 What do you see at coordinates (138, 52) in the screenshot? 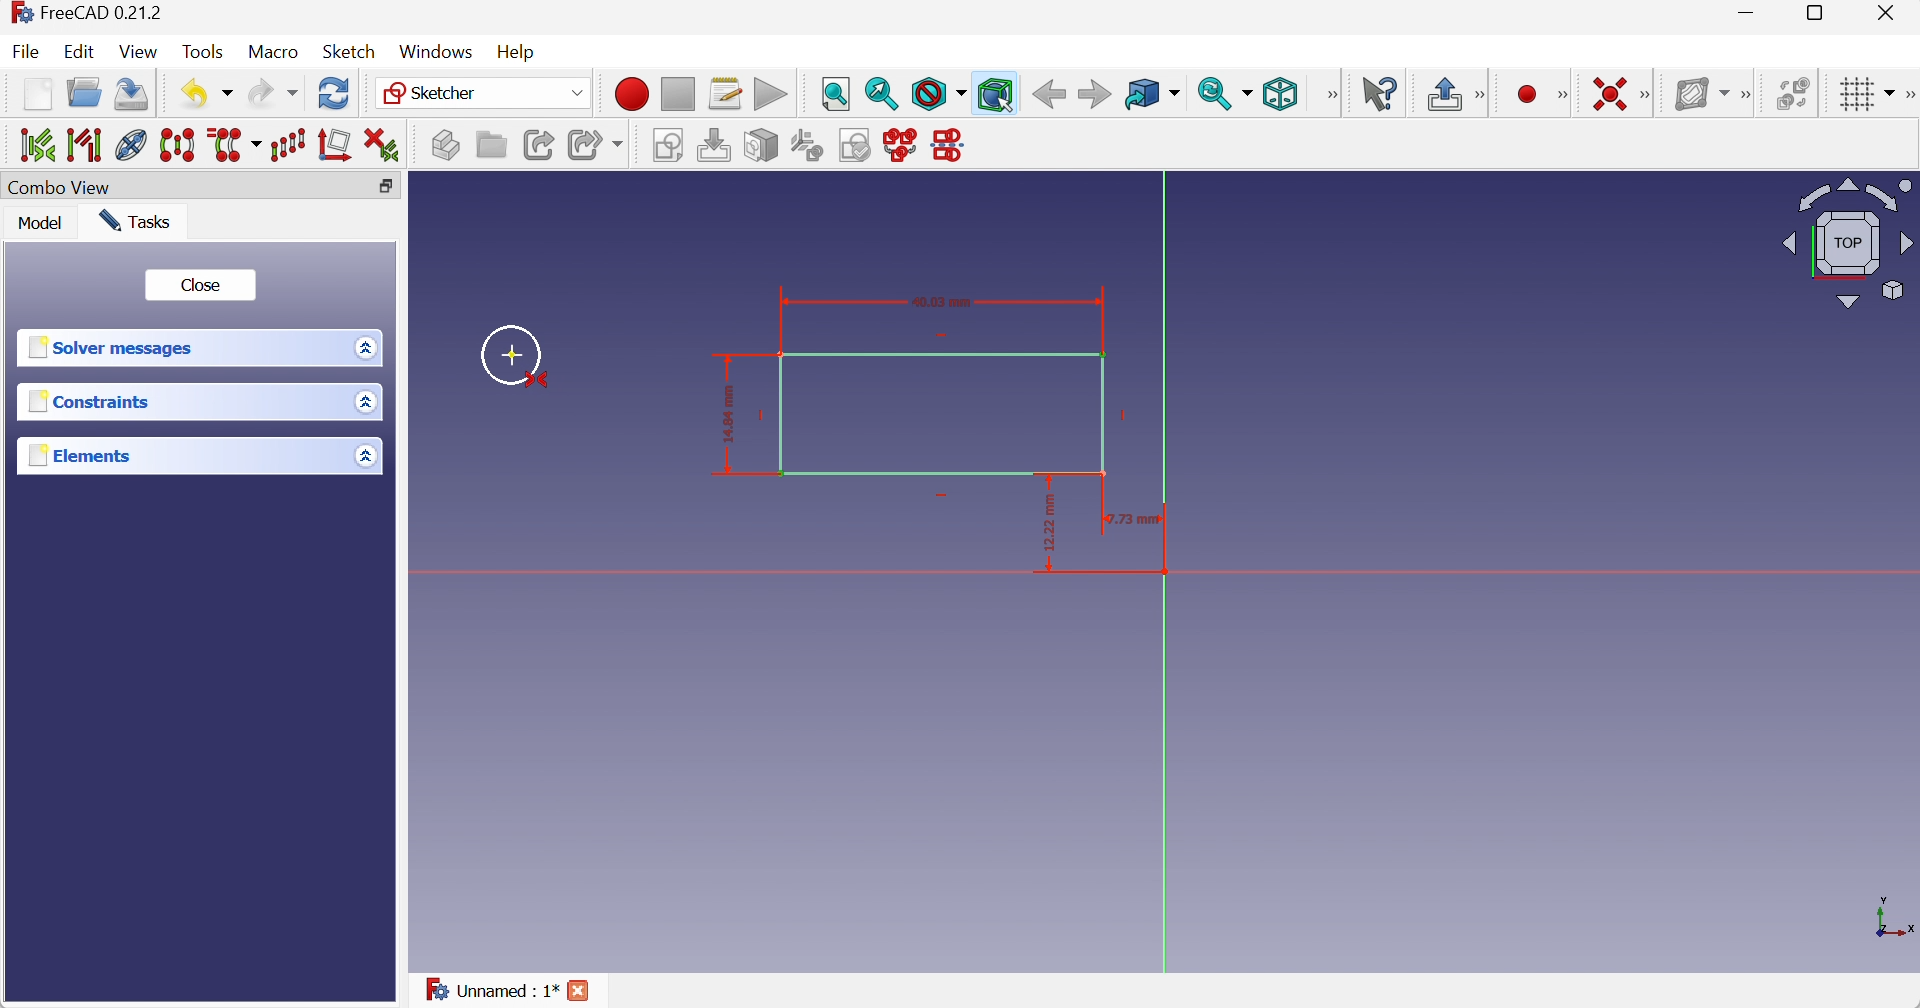
I see `View` at bounding box center [138, 52].